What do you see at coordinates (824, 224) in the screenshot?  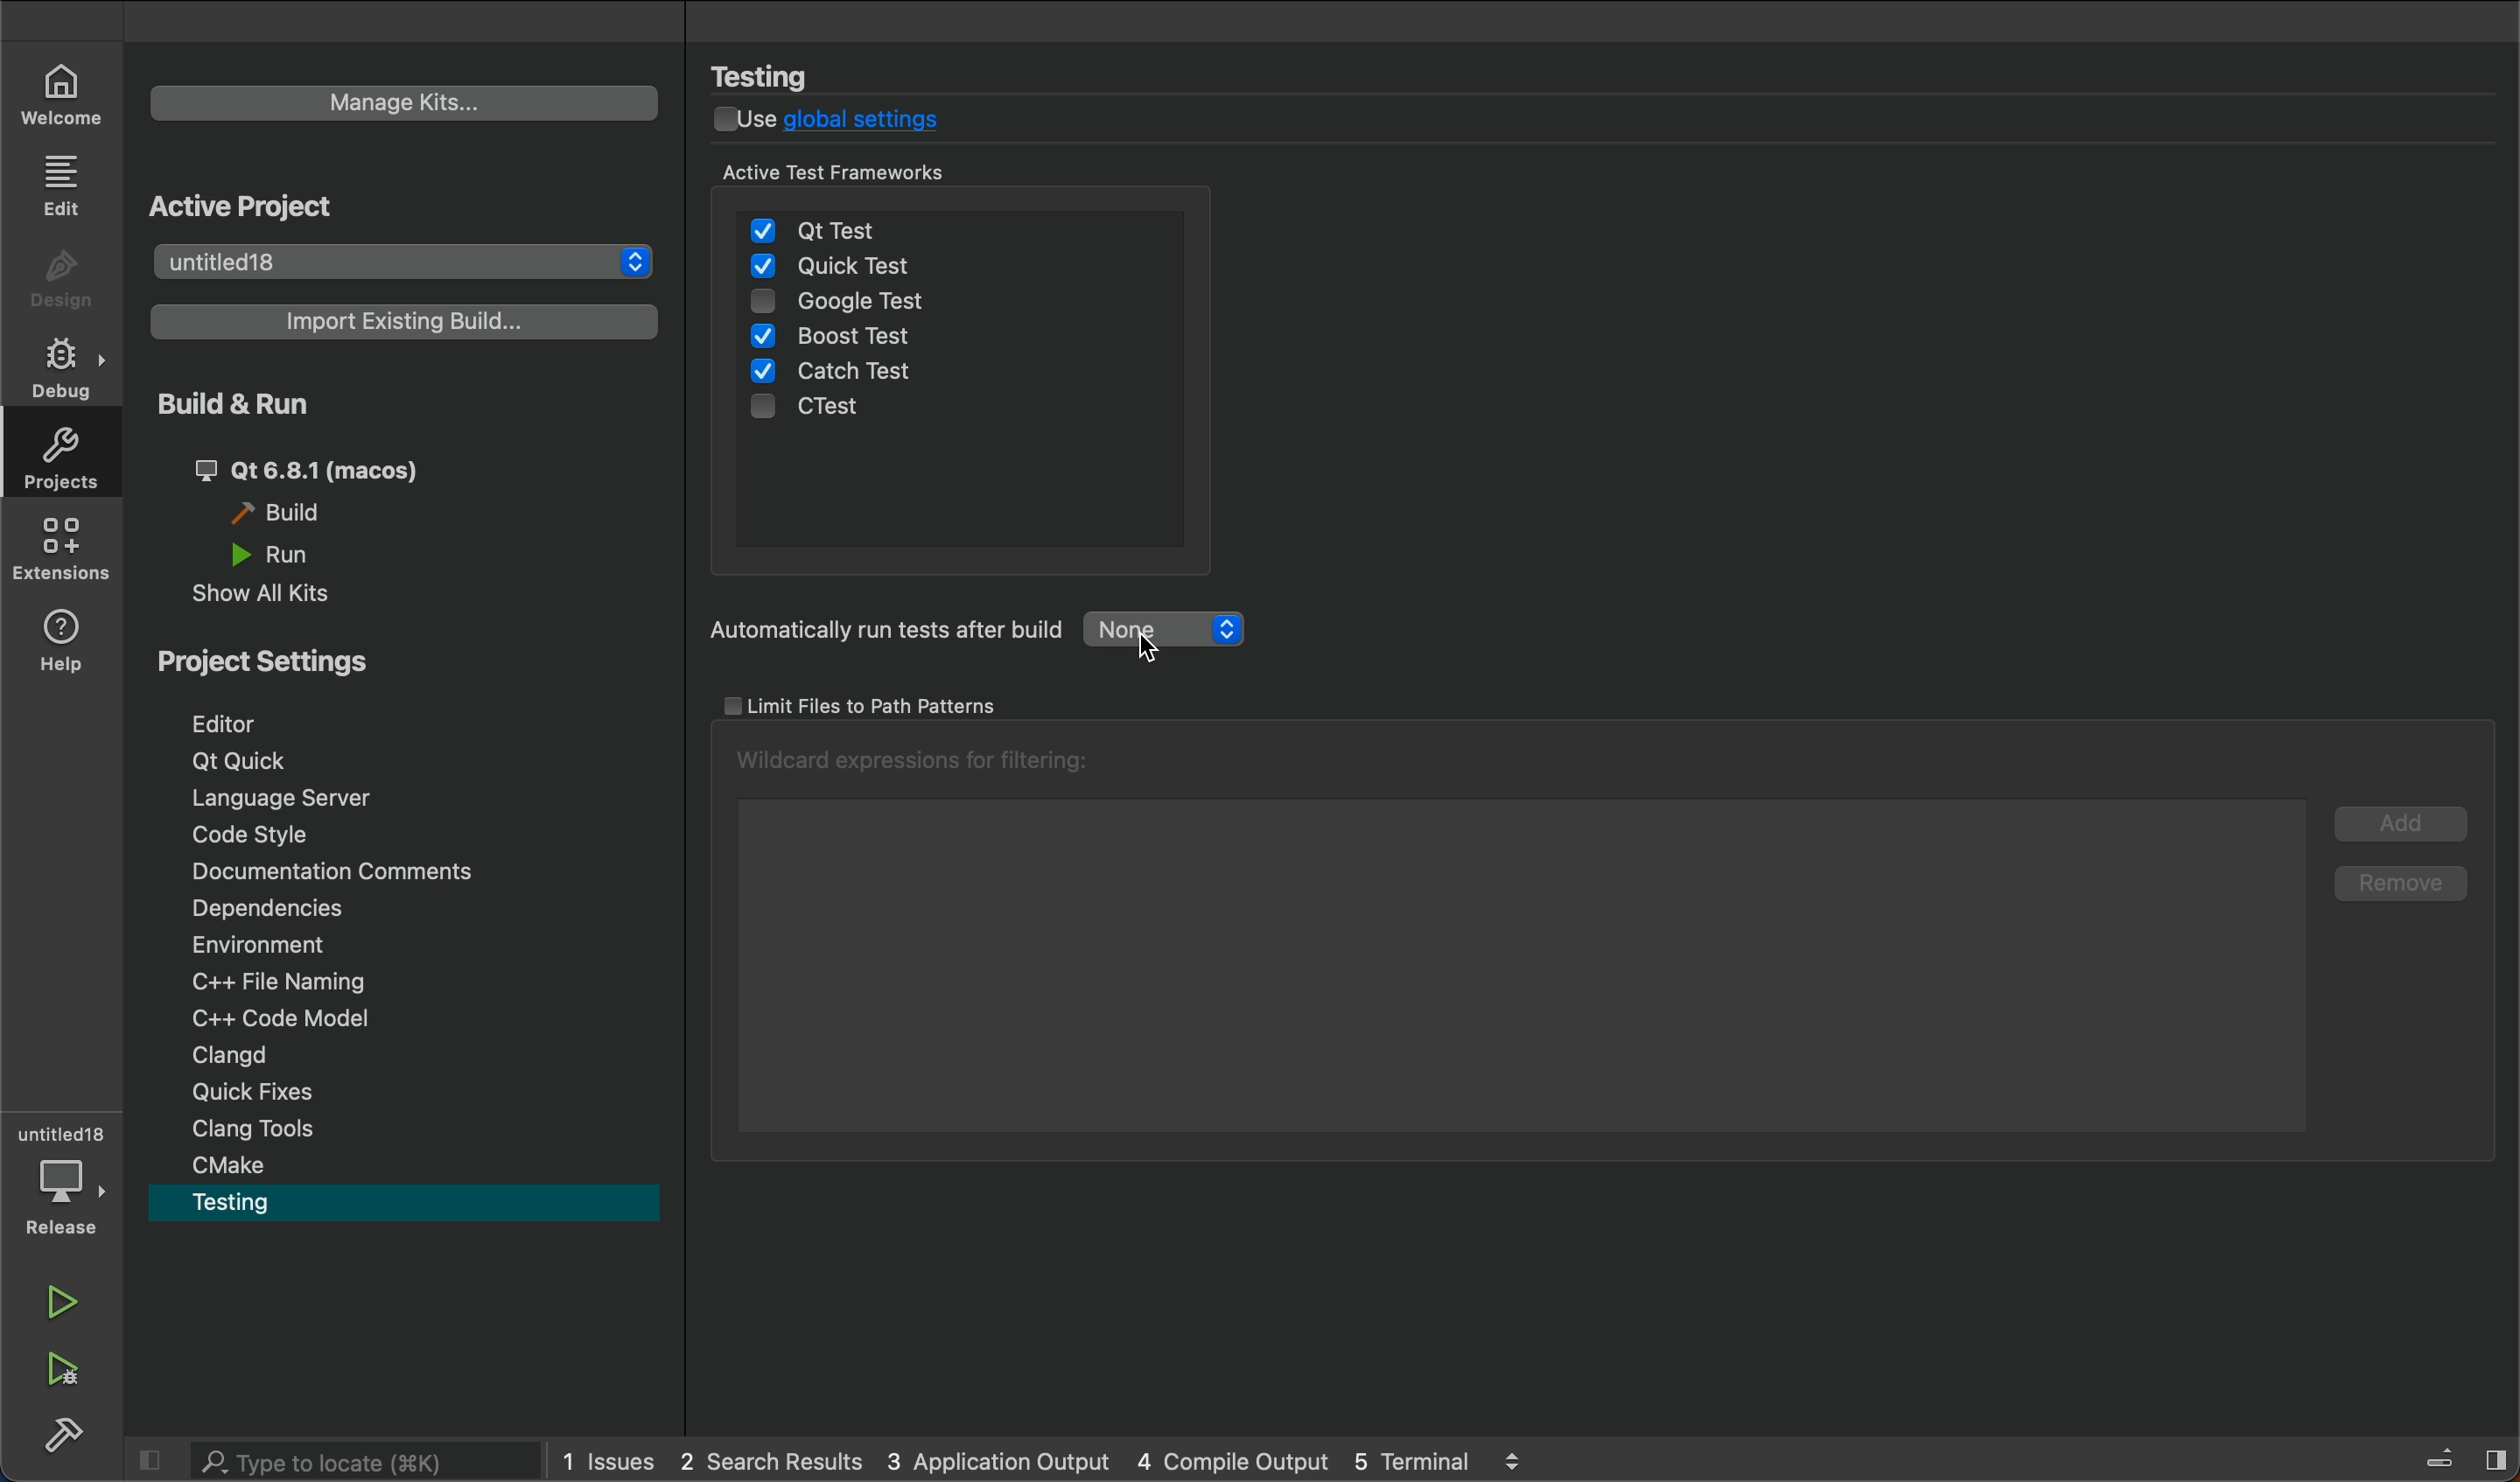 I see `QT TEST` at bounding box center [824, 224].